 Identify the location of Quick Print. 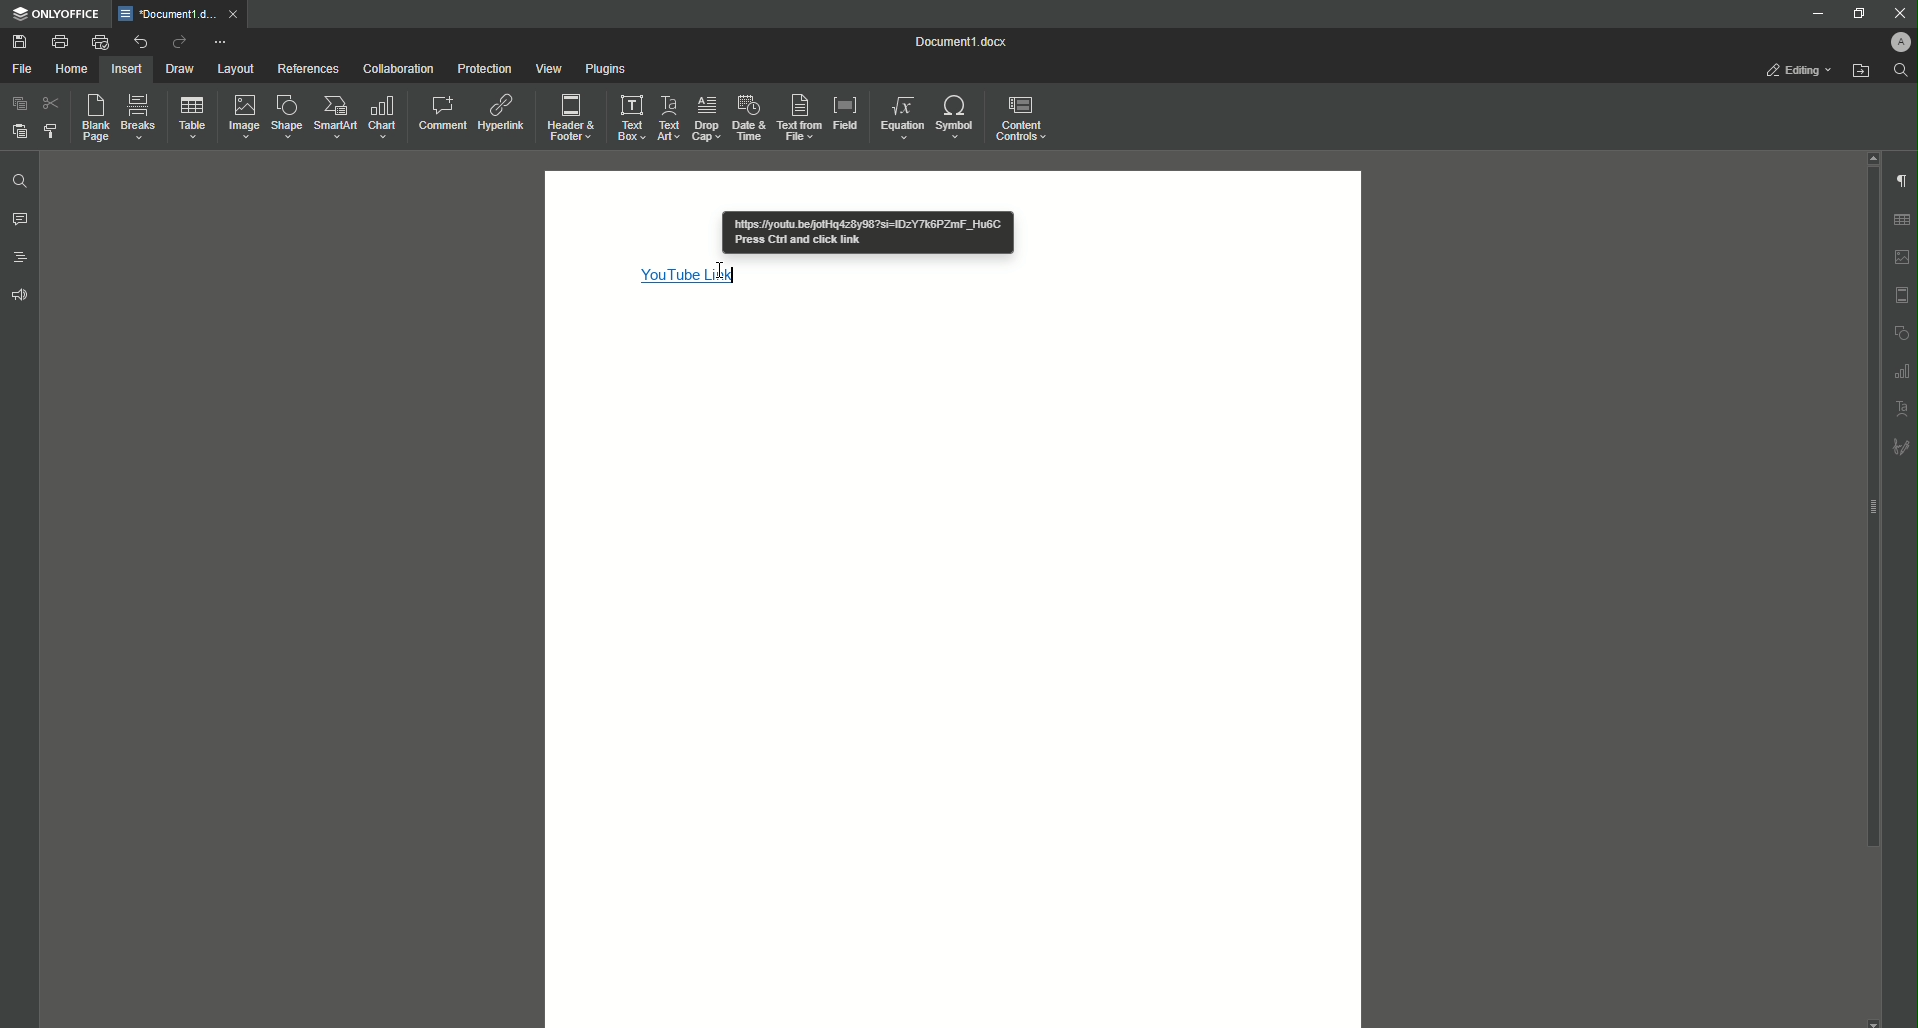
(100, 41).